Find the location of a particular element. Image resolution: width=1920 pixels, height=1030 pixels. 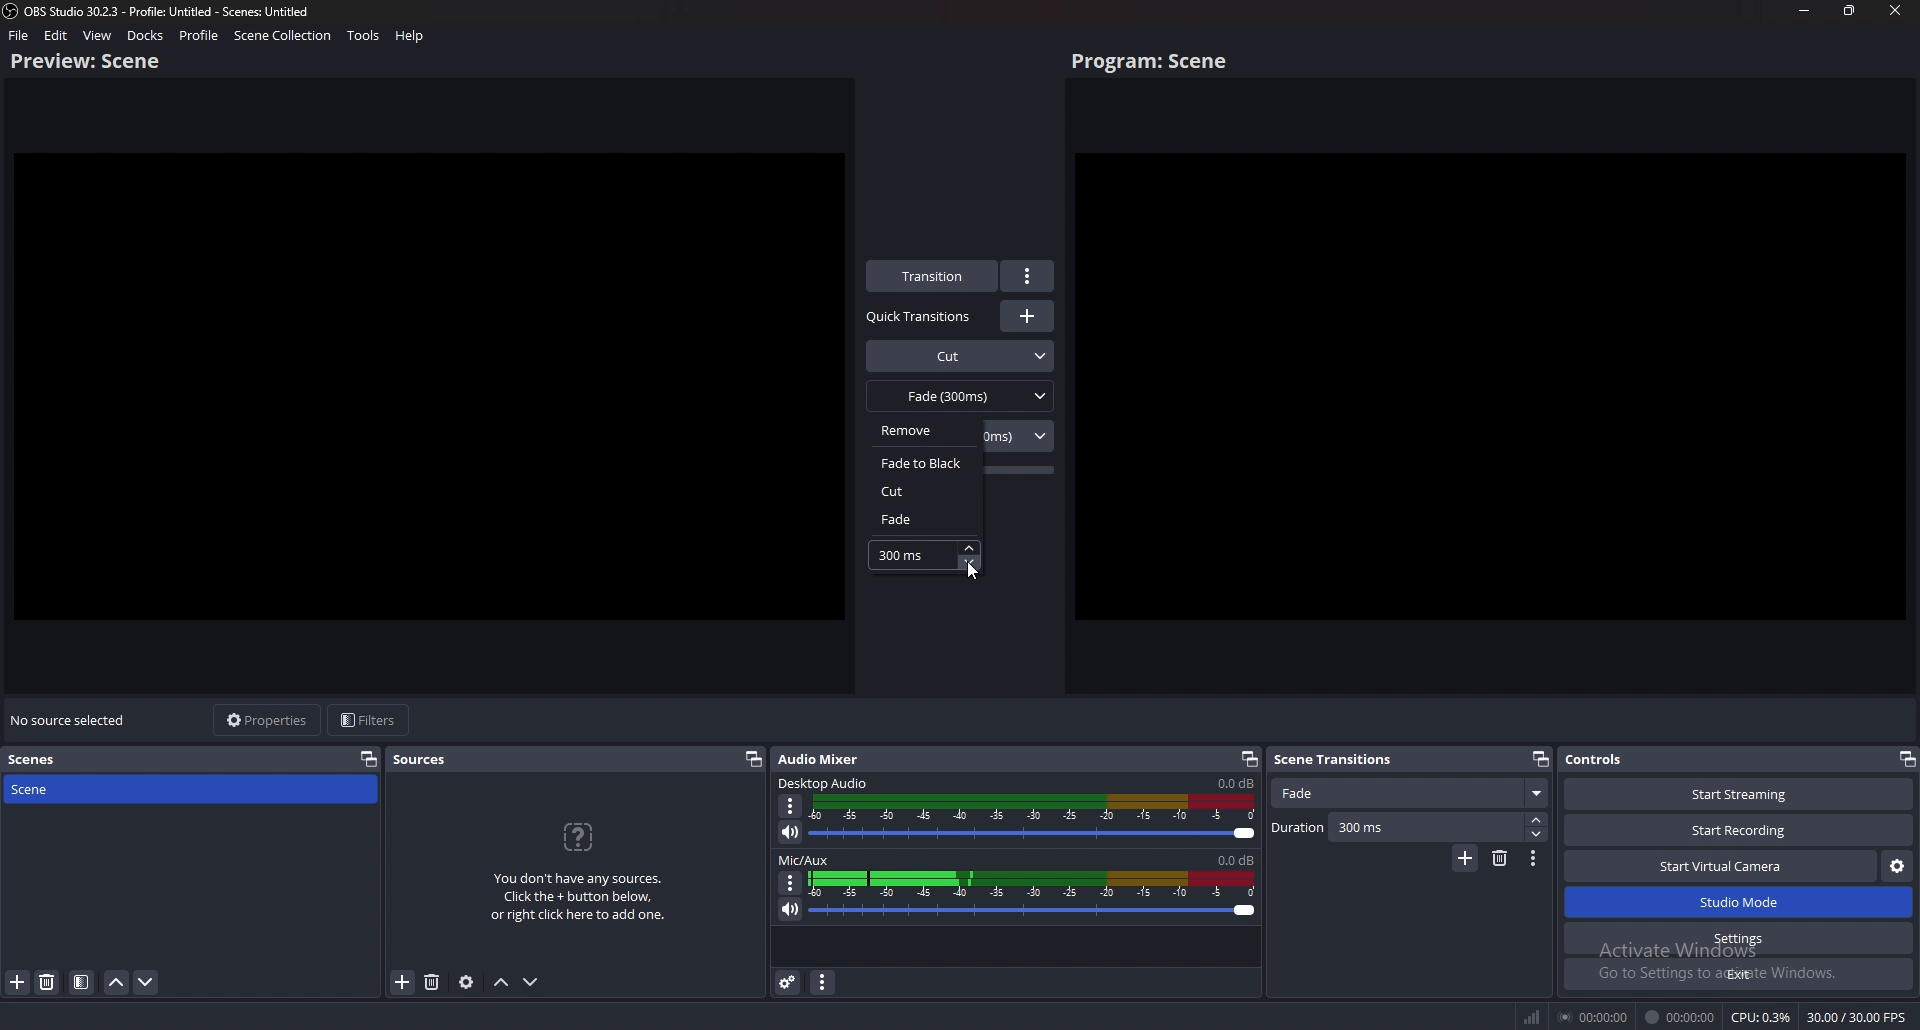

fade is located at coordinates (921, 518).